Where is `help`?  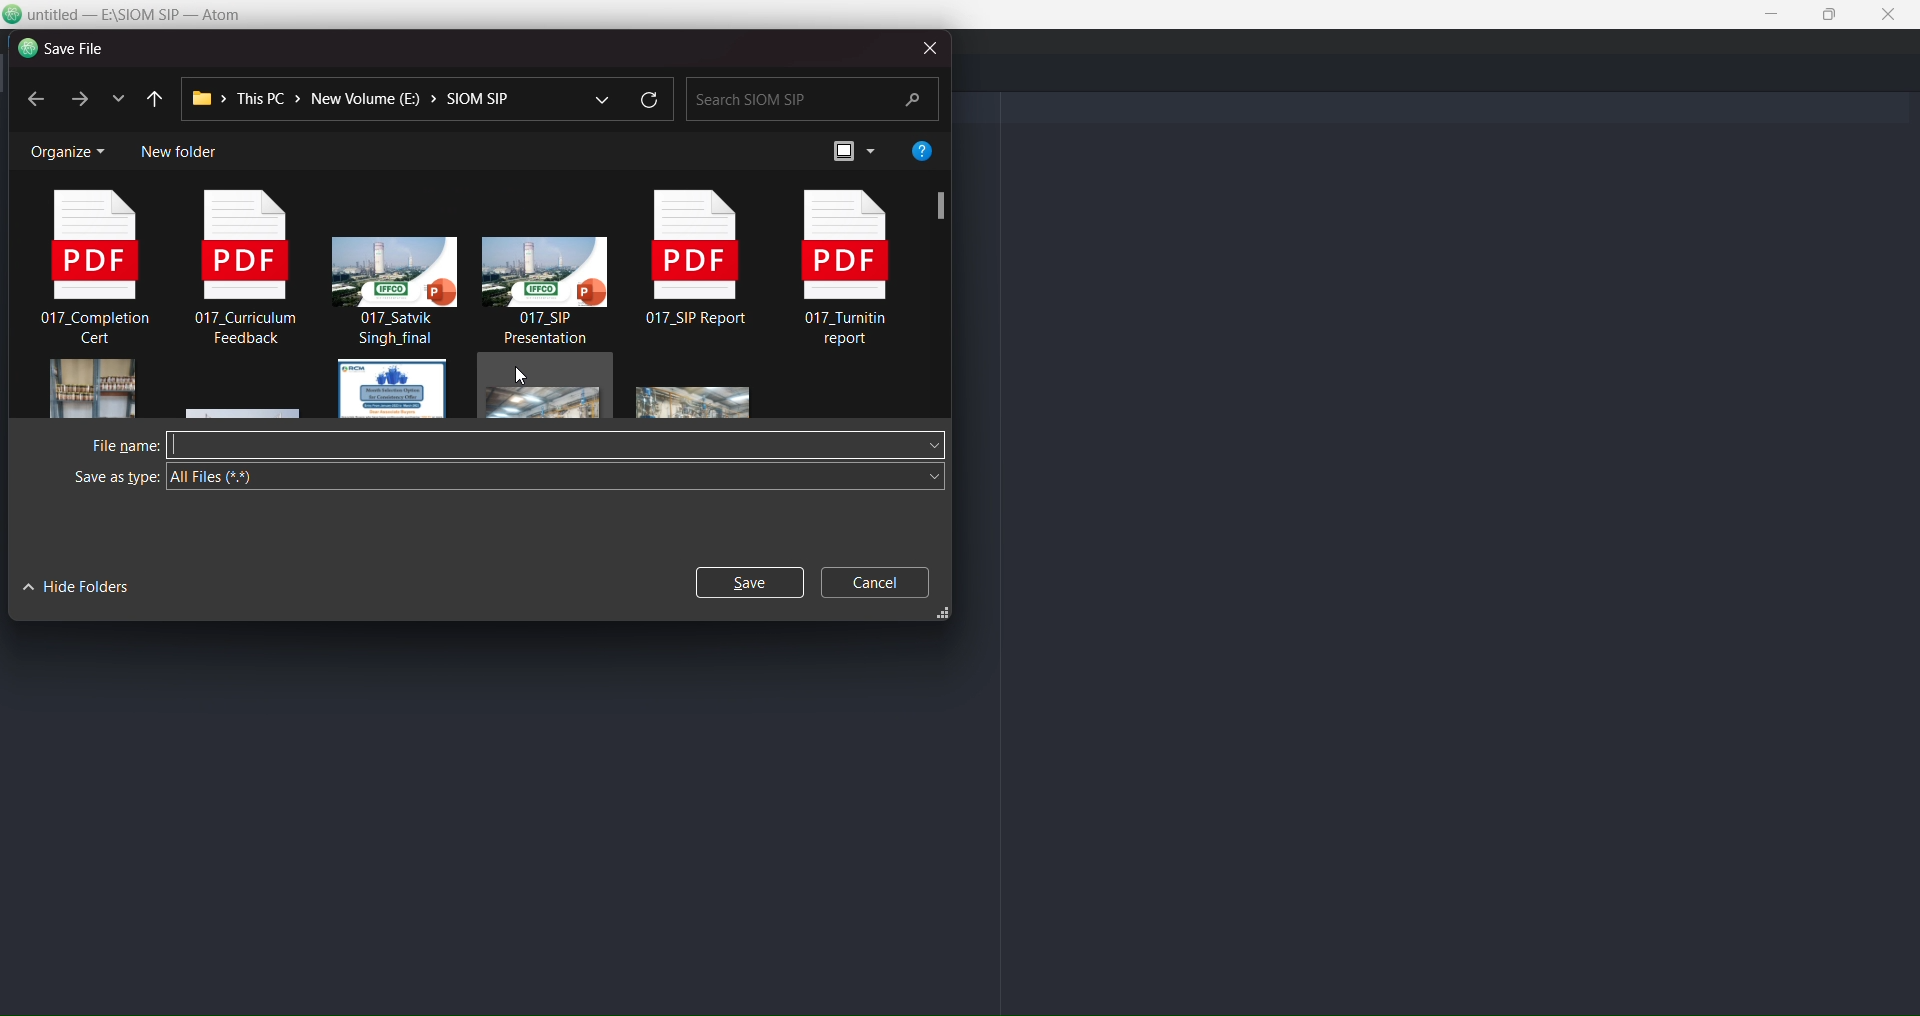 help is located at coordinates (923, 151).